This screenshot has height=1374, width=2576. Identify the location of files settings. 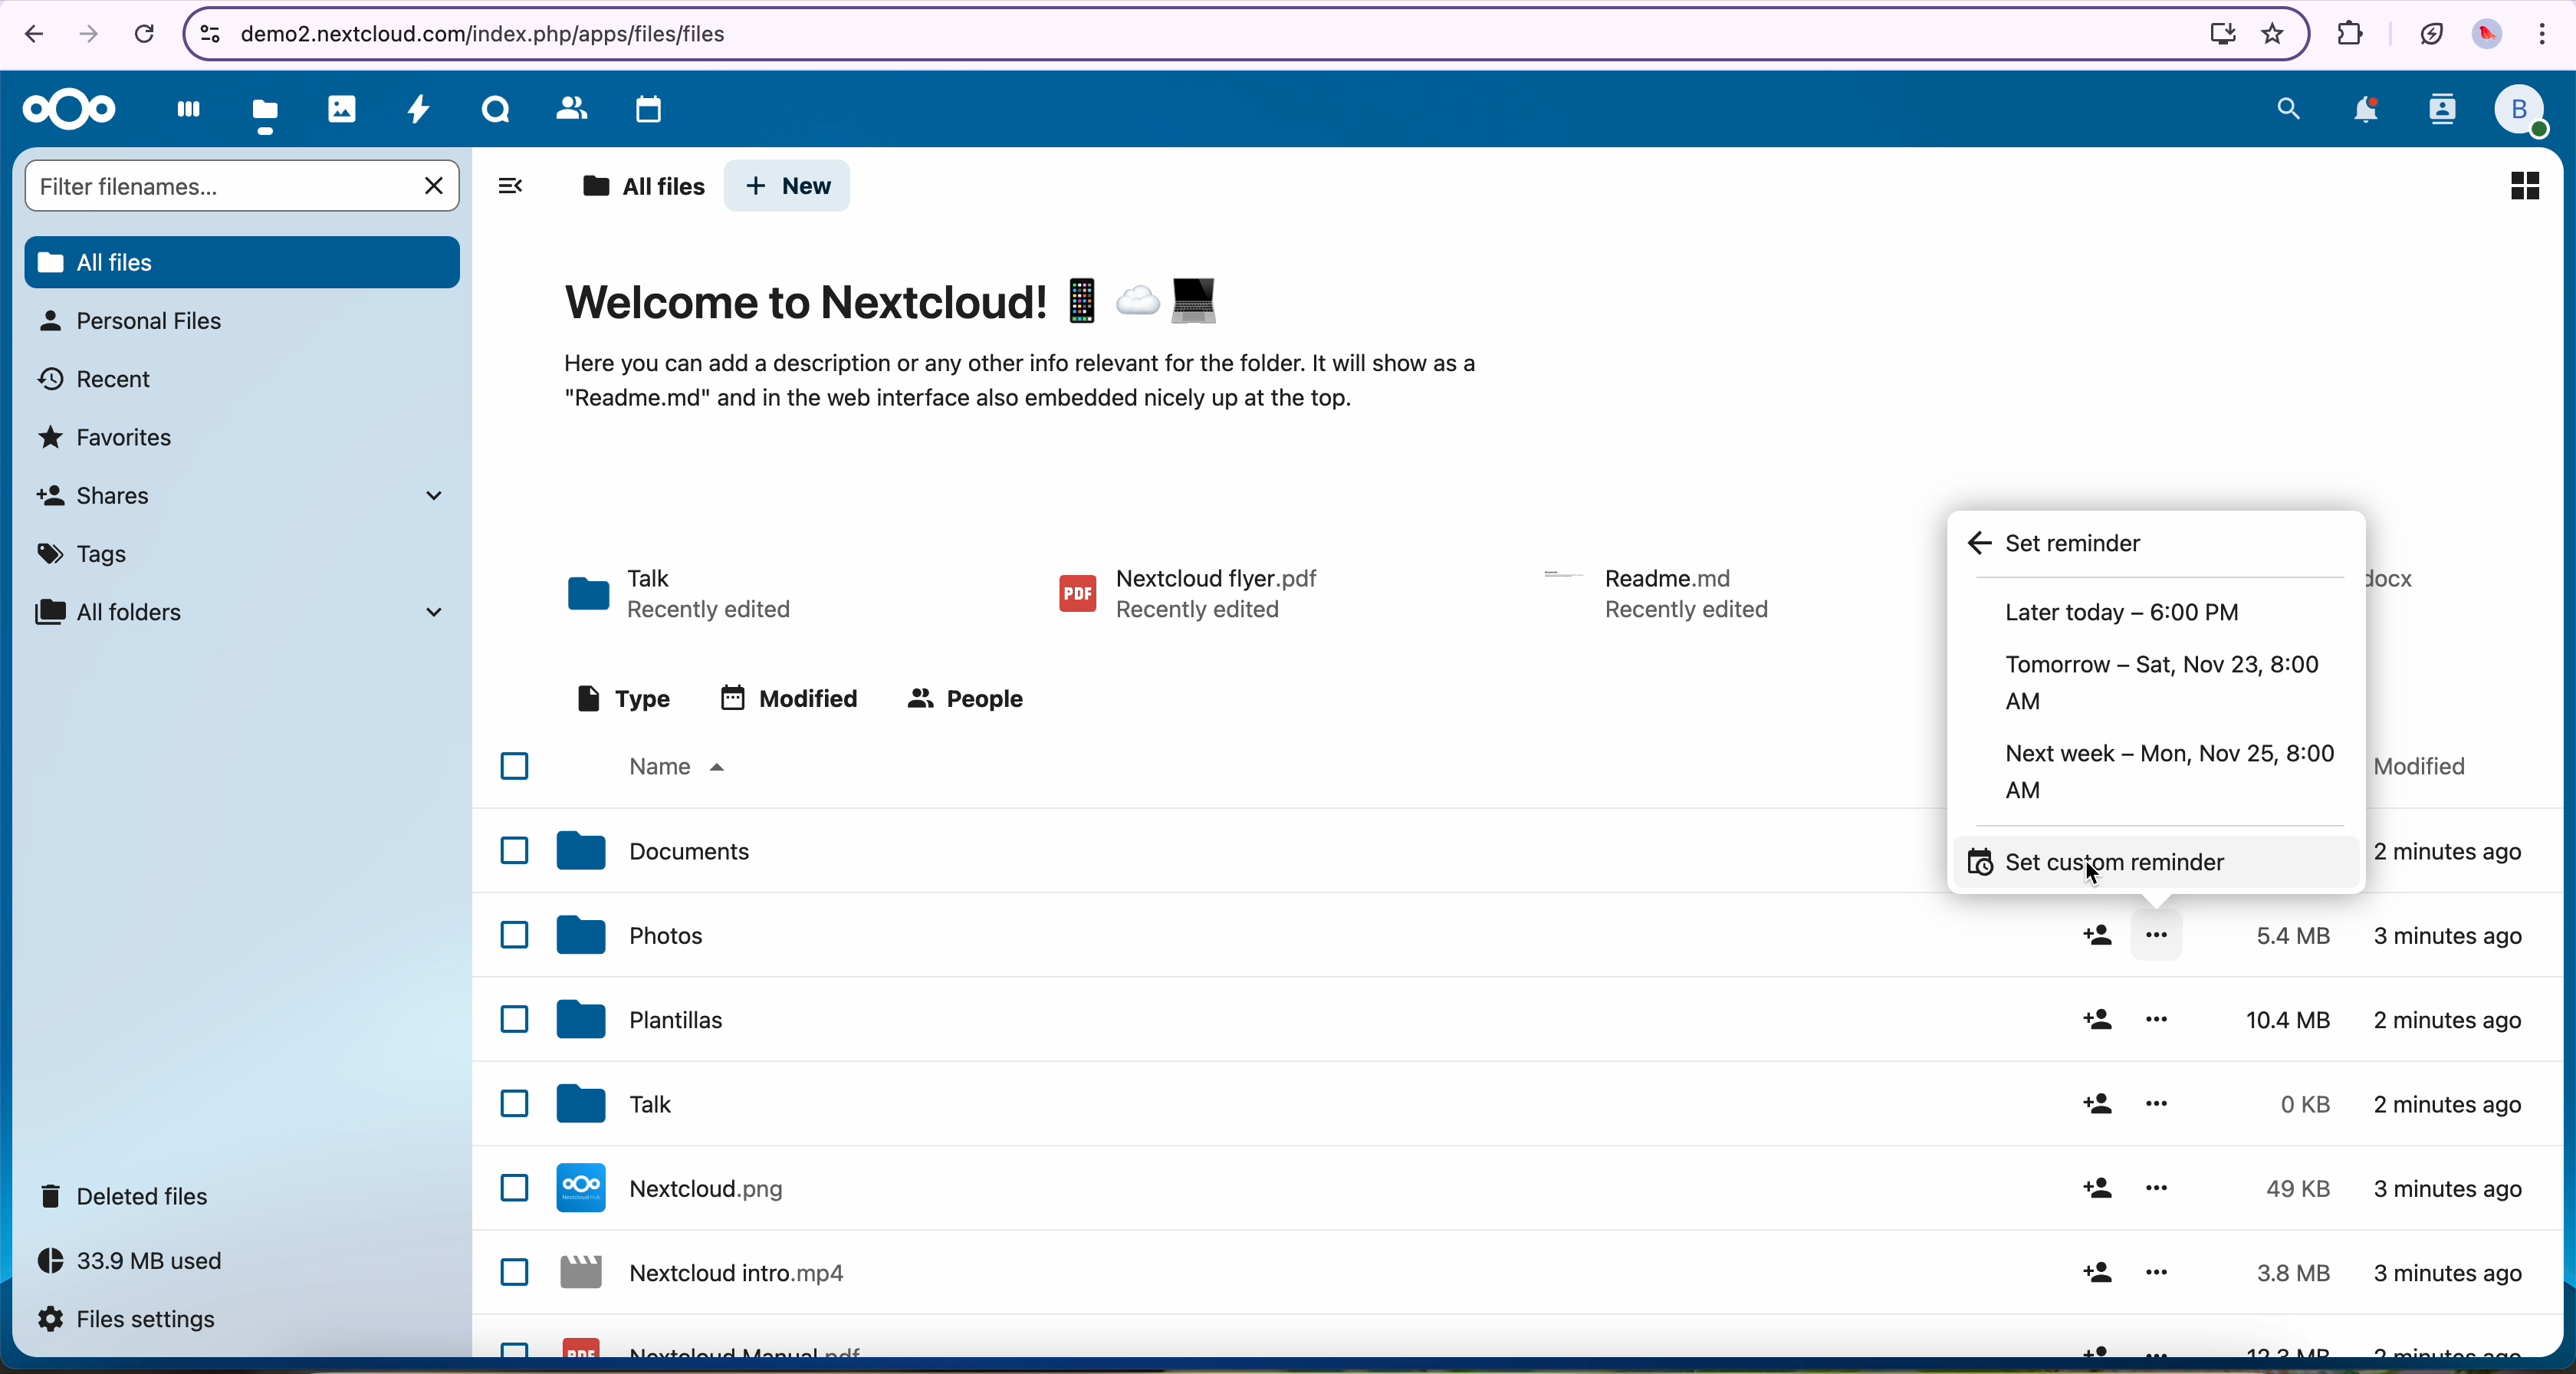
(127, 1321).